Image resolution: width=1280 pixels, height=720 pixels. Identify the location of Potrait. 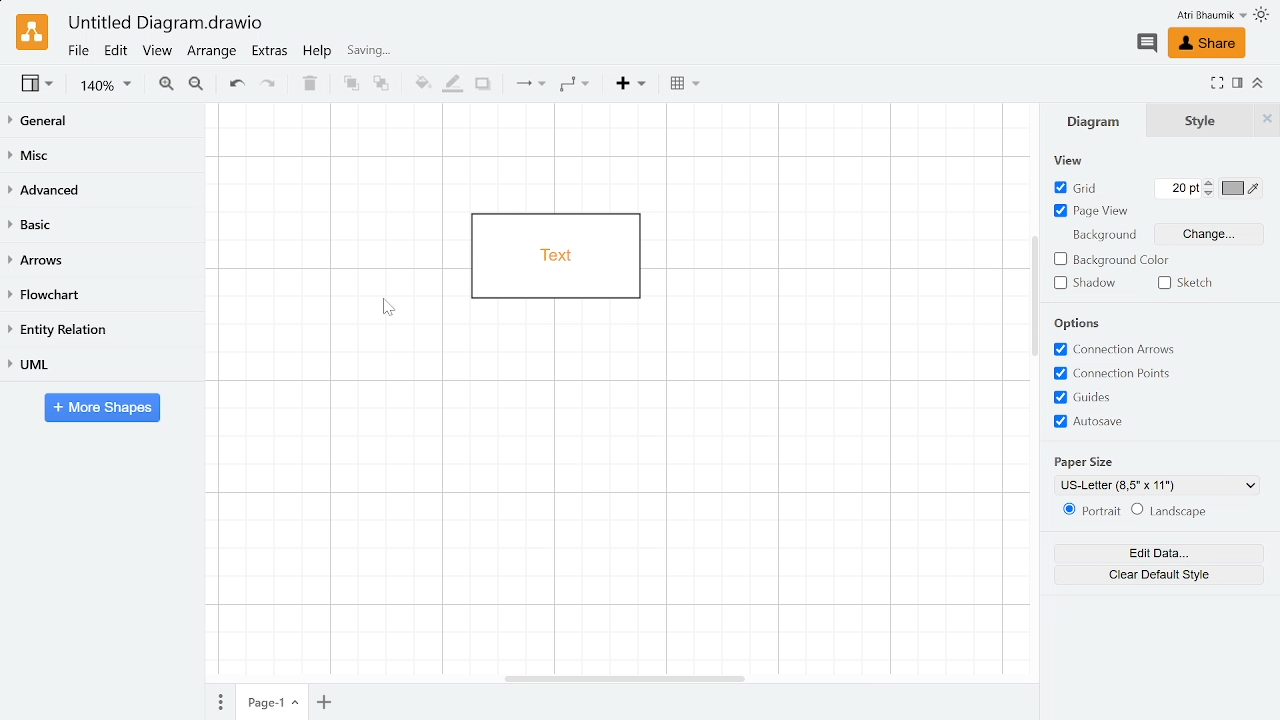
(1090, 514).